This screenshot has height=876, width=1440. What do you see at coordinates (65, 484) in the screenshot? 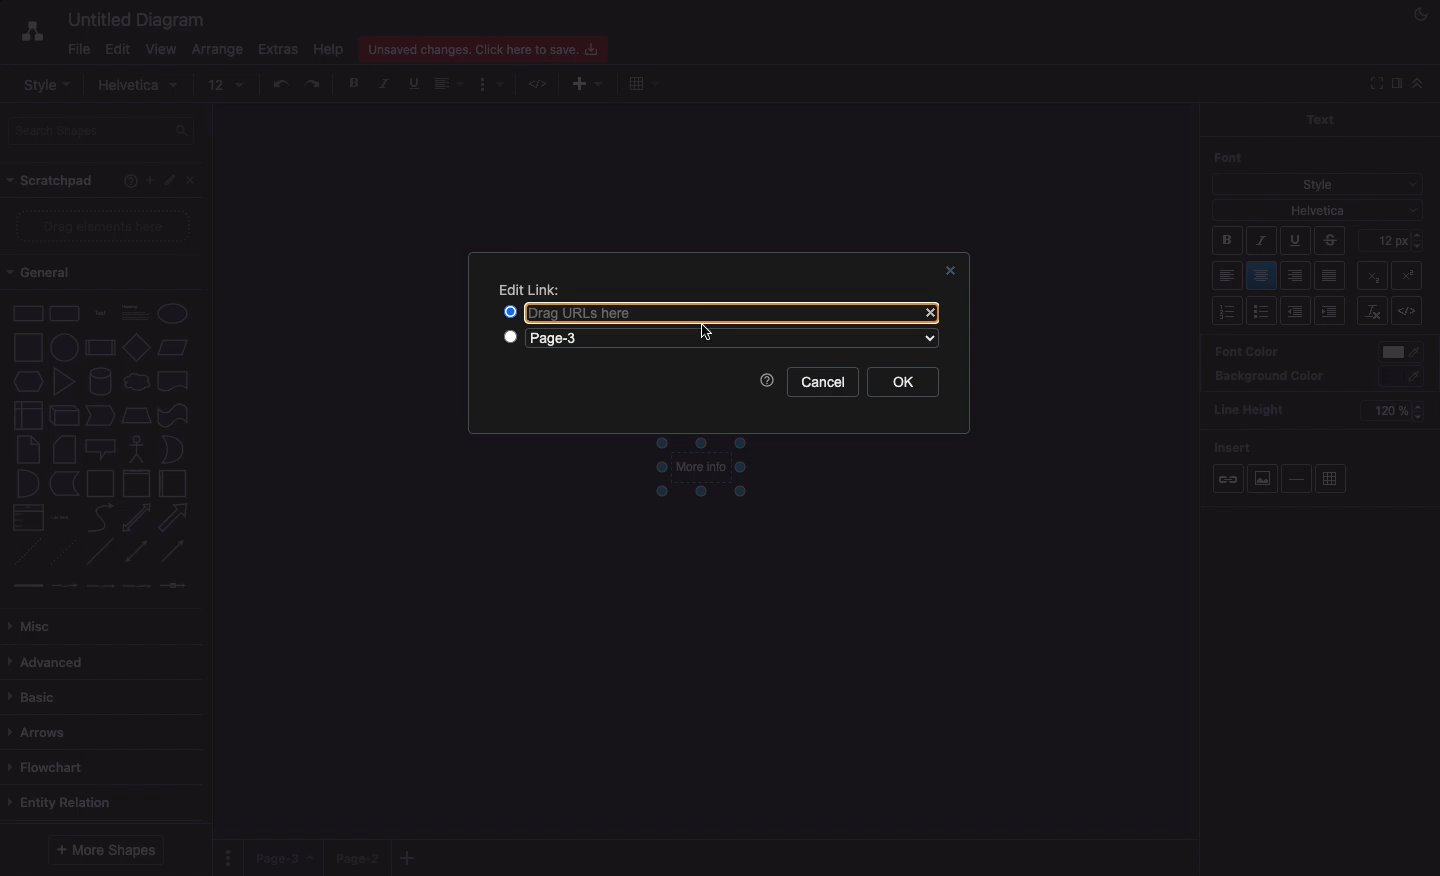
I see `data storage` at bounding box center [65, 484].